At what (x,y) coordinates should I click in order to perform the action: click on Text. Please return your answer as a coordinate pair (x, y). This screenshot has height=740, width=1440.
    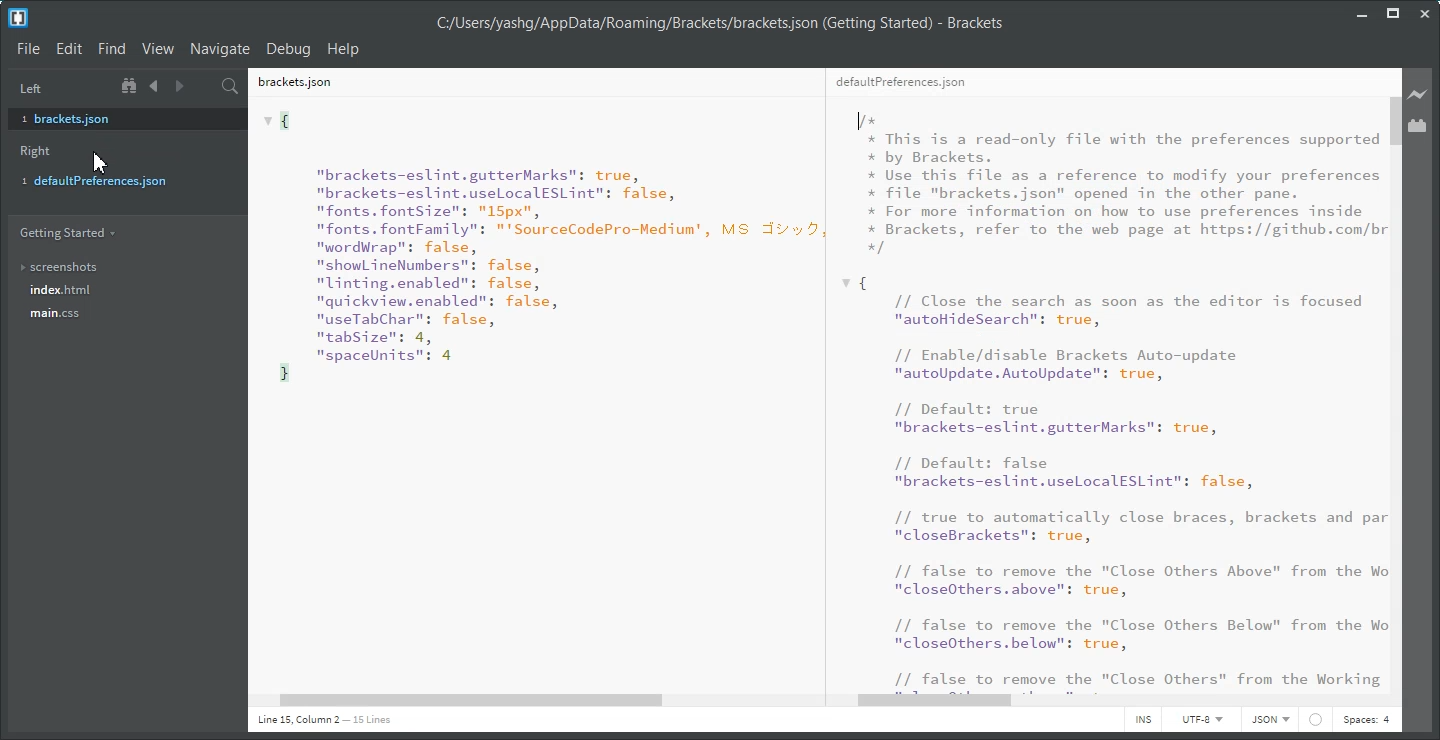
    Looking at the image, I should click on (1106, 394).